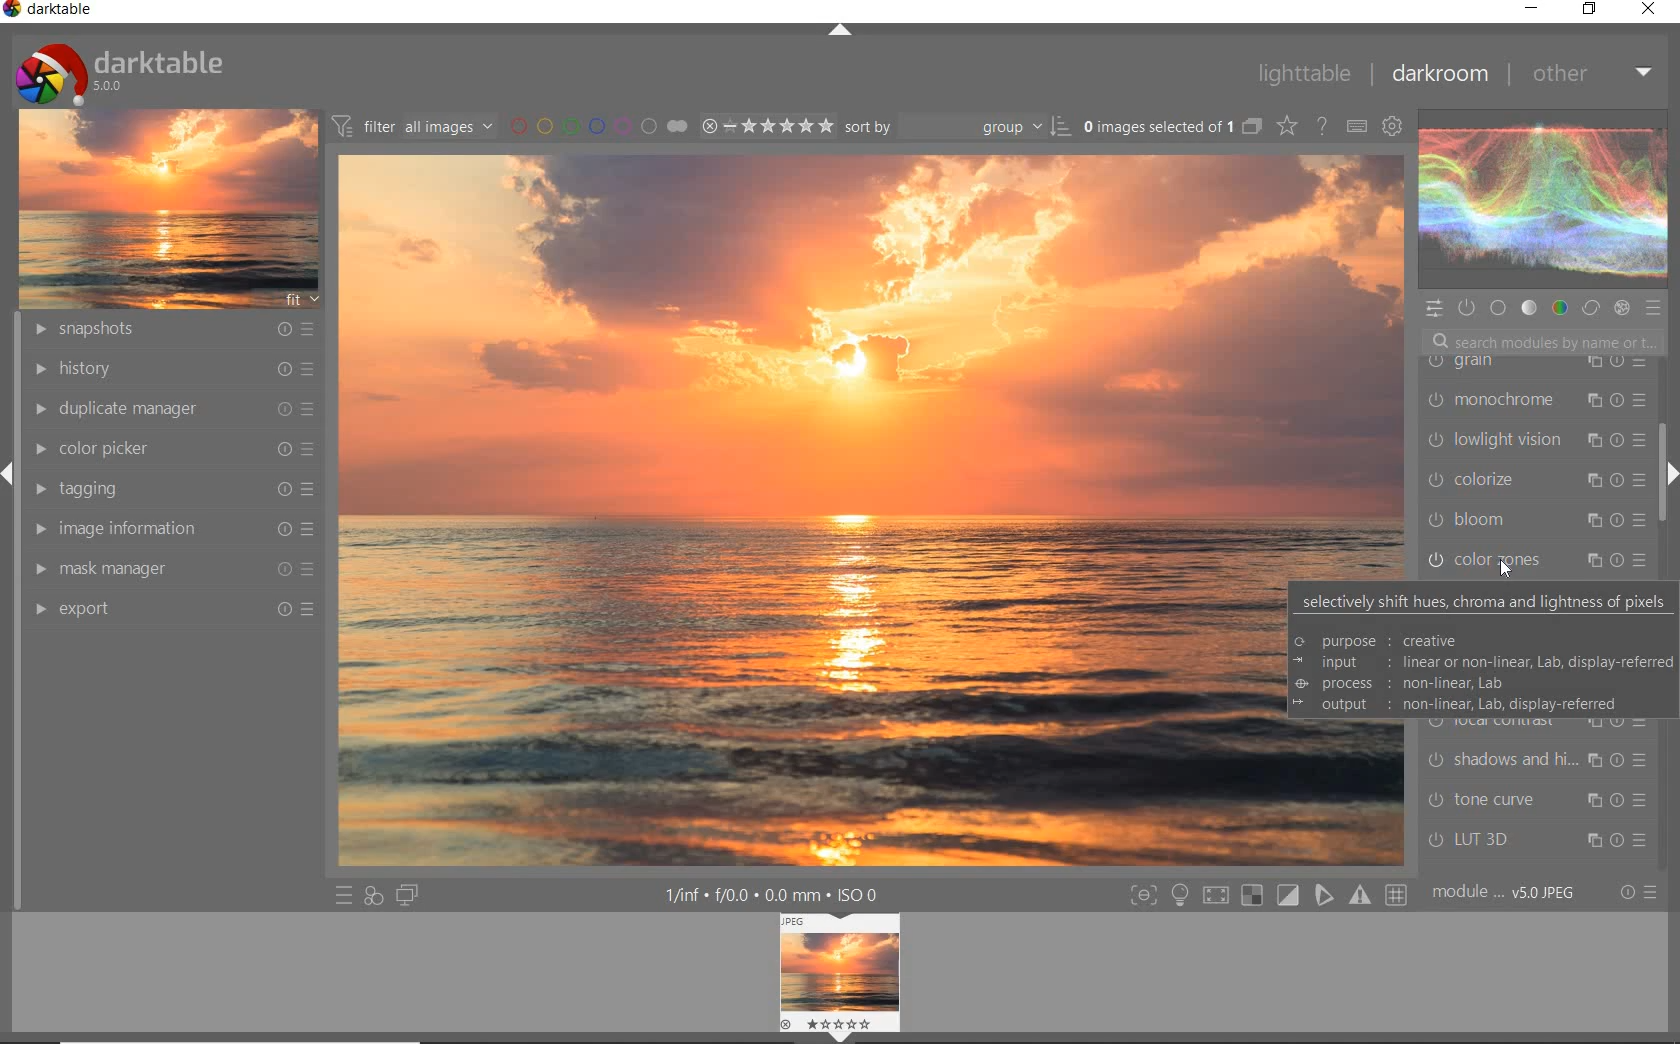  I want to click on ENABLE FOR ONLINE HELP, so click(1325, 125).